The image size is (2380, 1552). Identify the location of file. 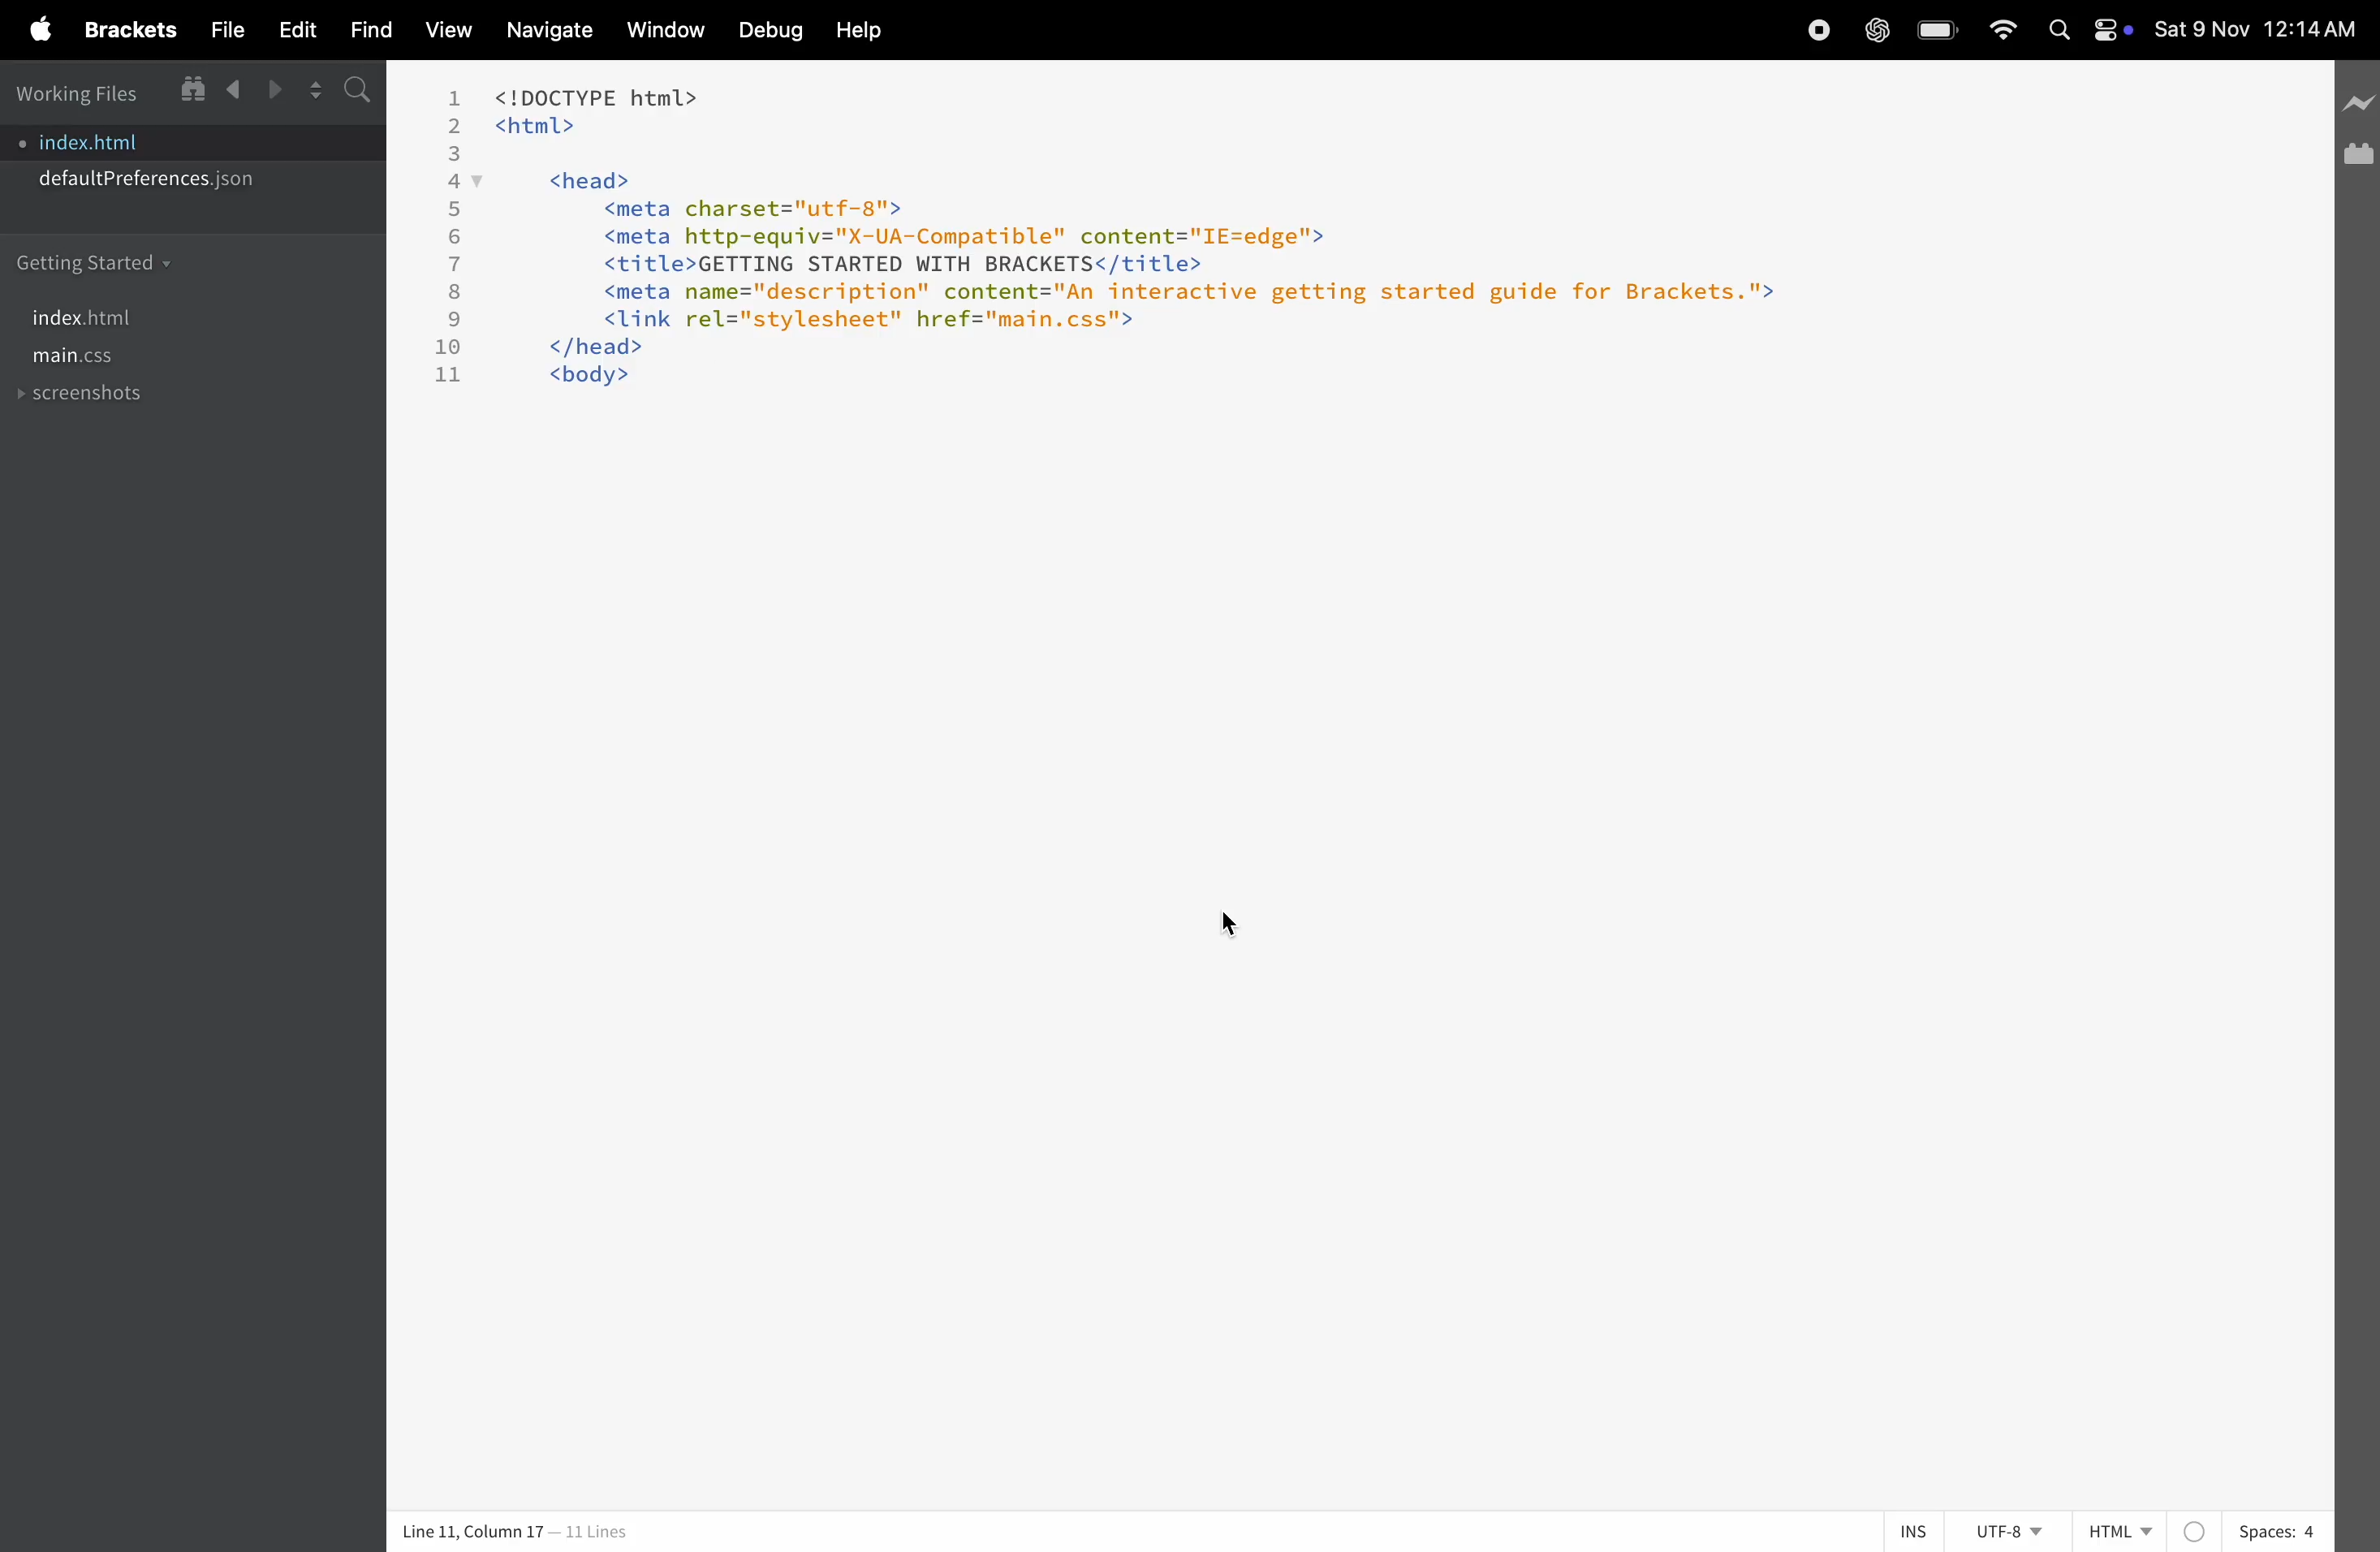
(224, 29).